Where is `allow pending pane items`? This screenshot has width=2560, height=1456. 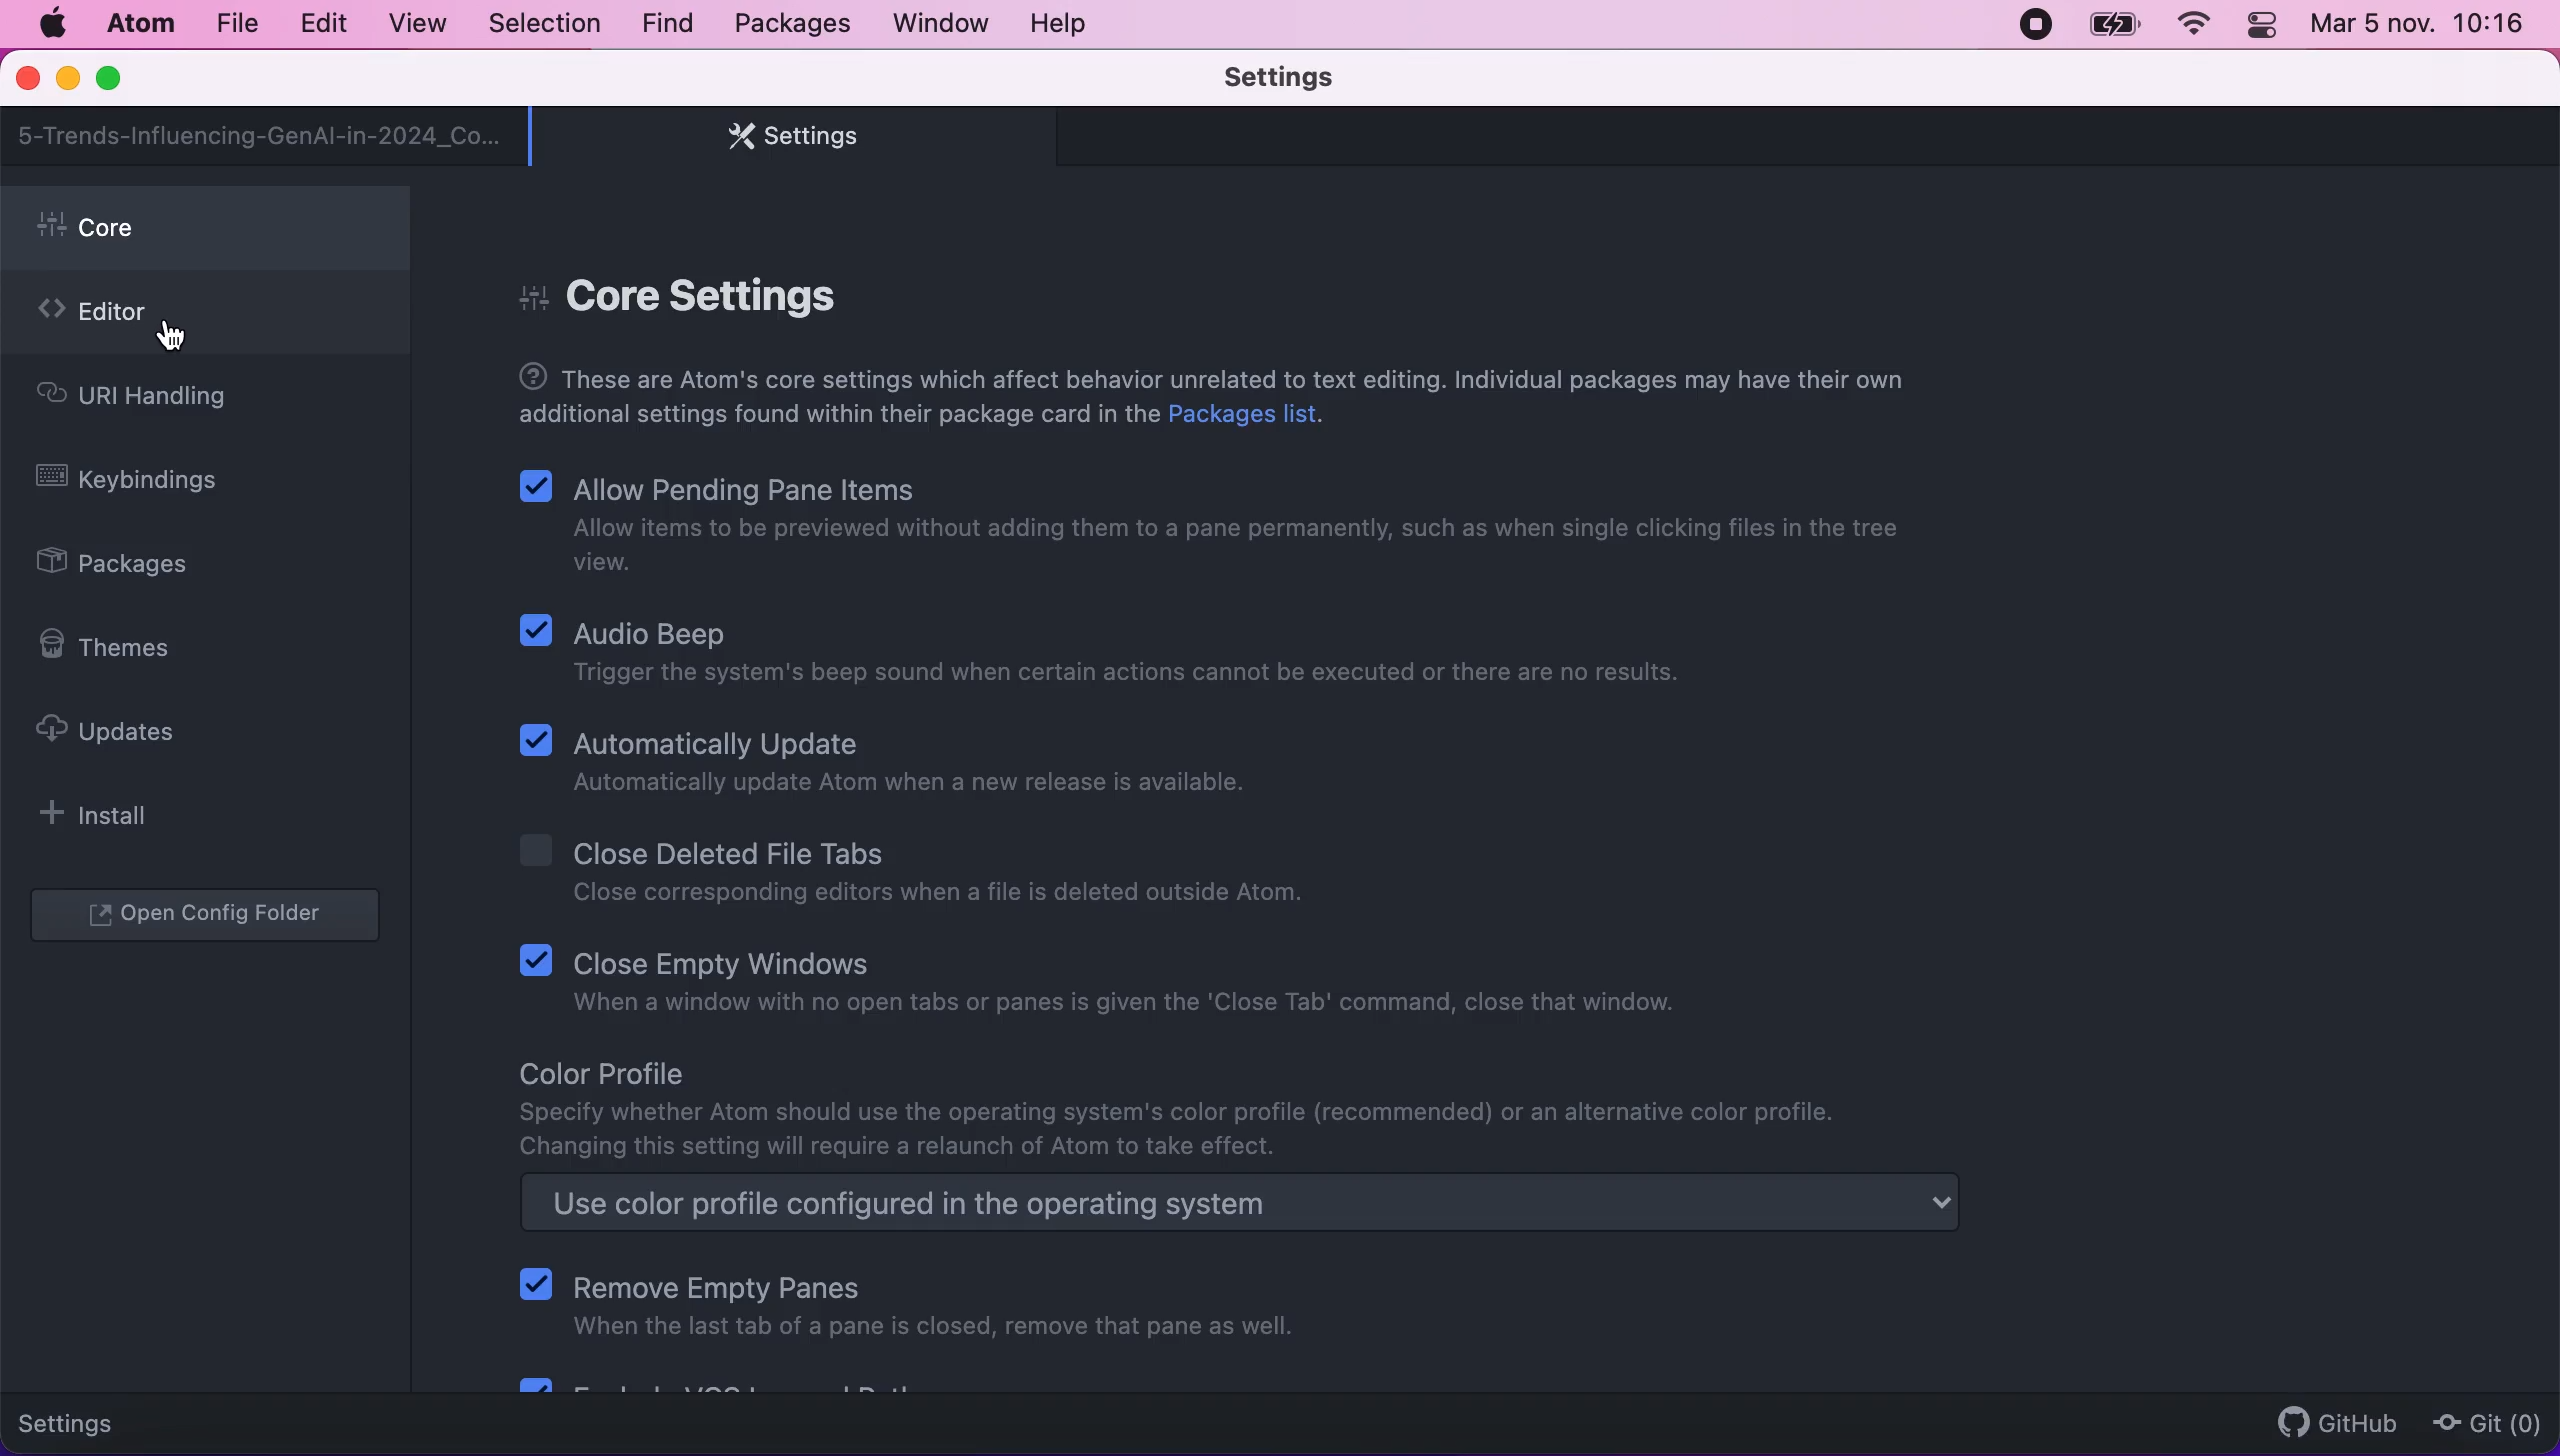
allow pending pane items is located at coordinates (1232, 524).